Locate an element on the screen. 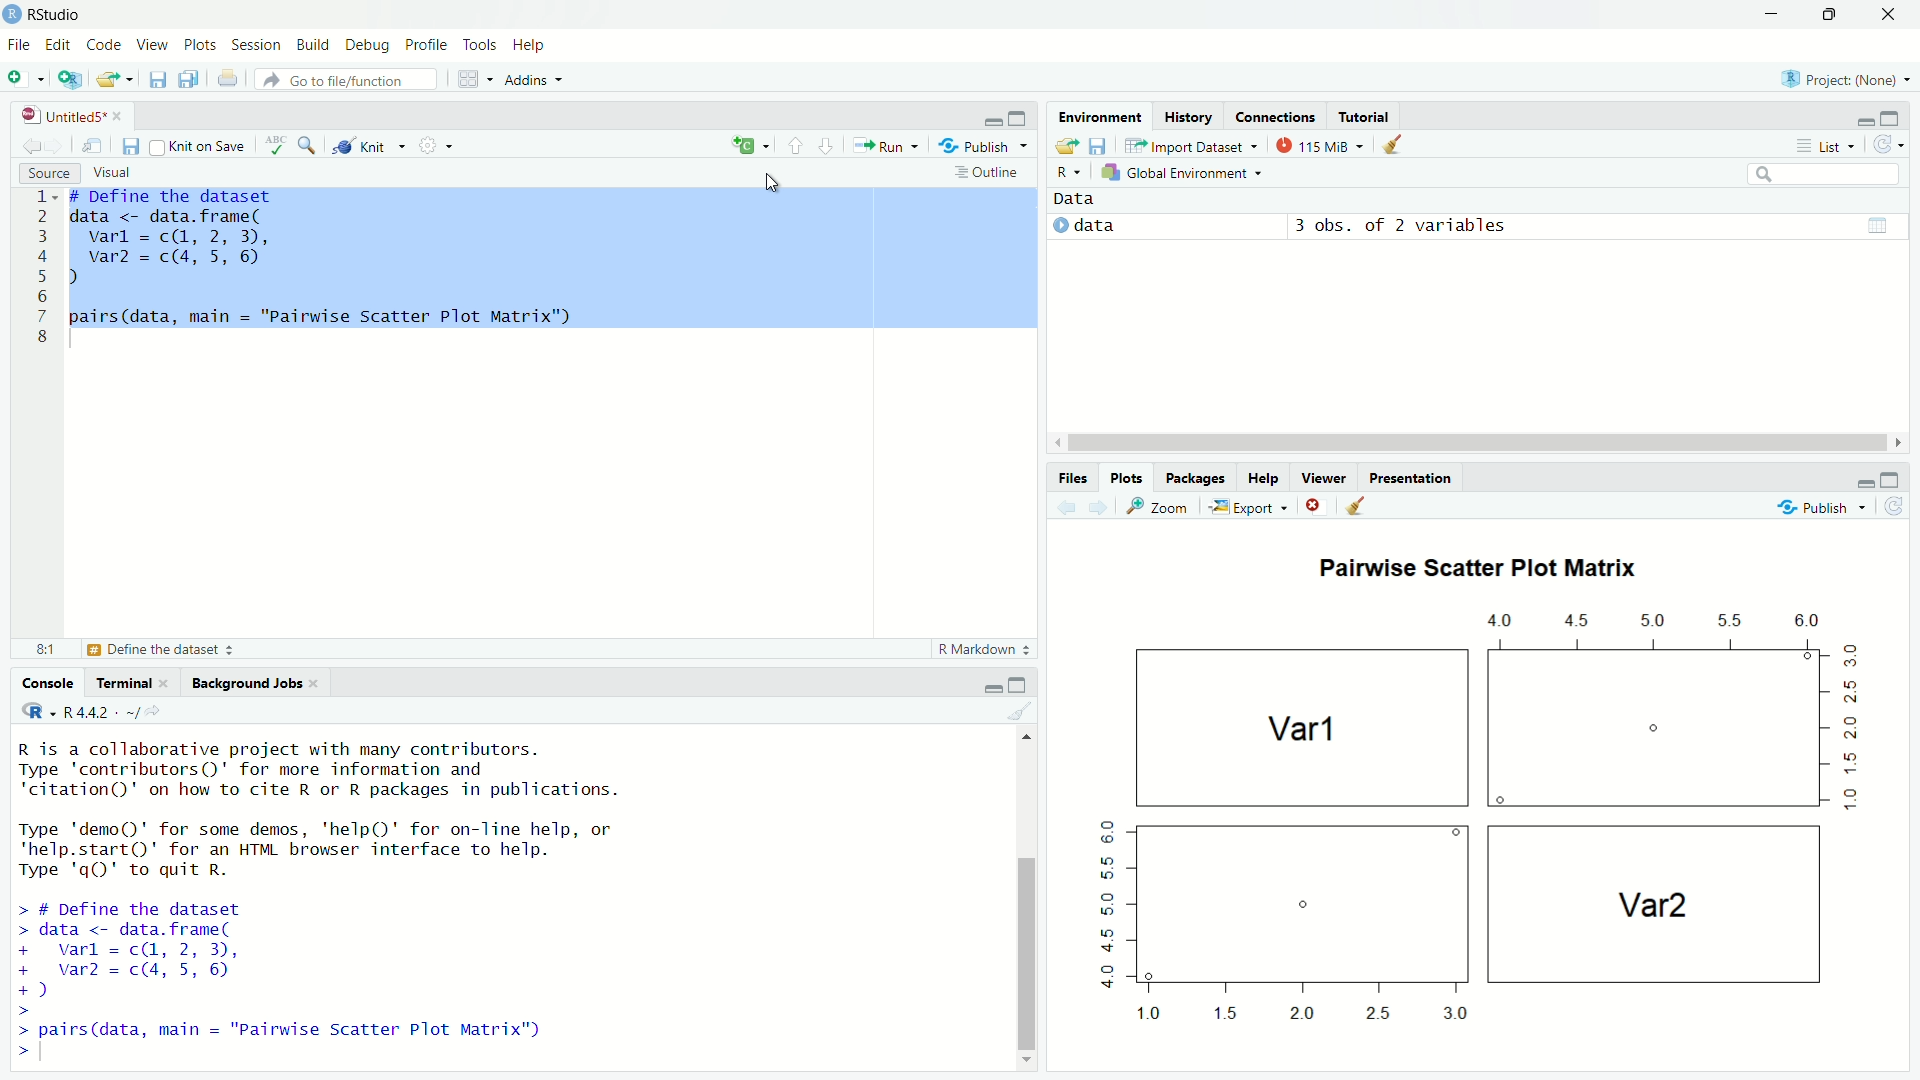  Load workspace is located at coordinates (1064, 142).